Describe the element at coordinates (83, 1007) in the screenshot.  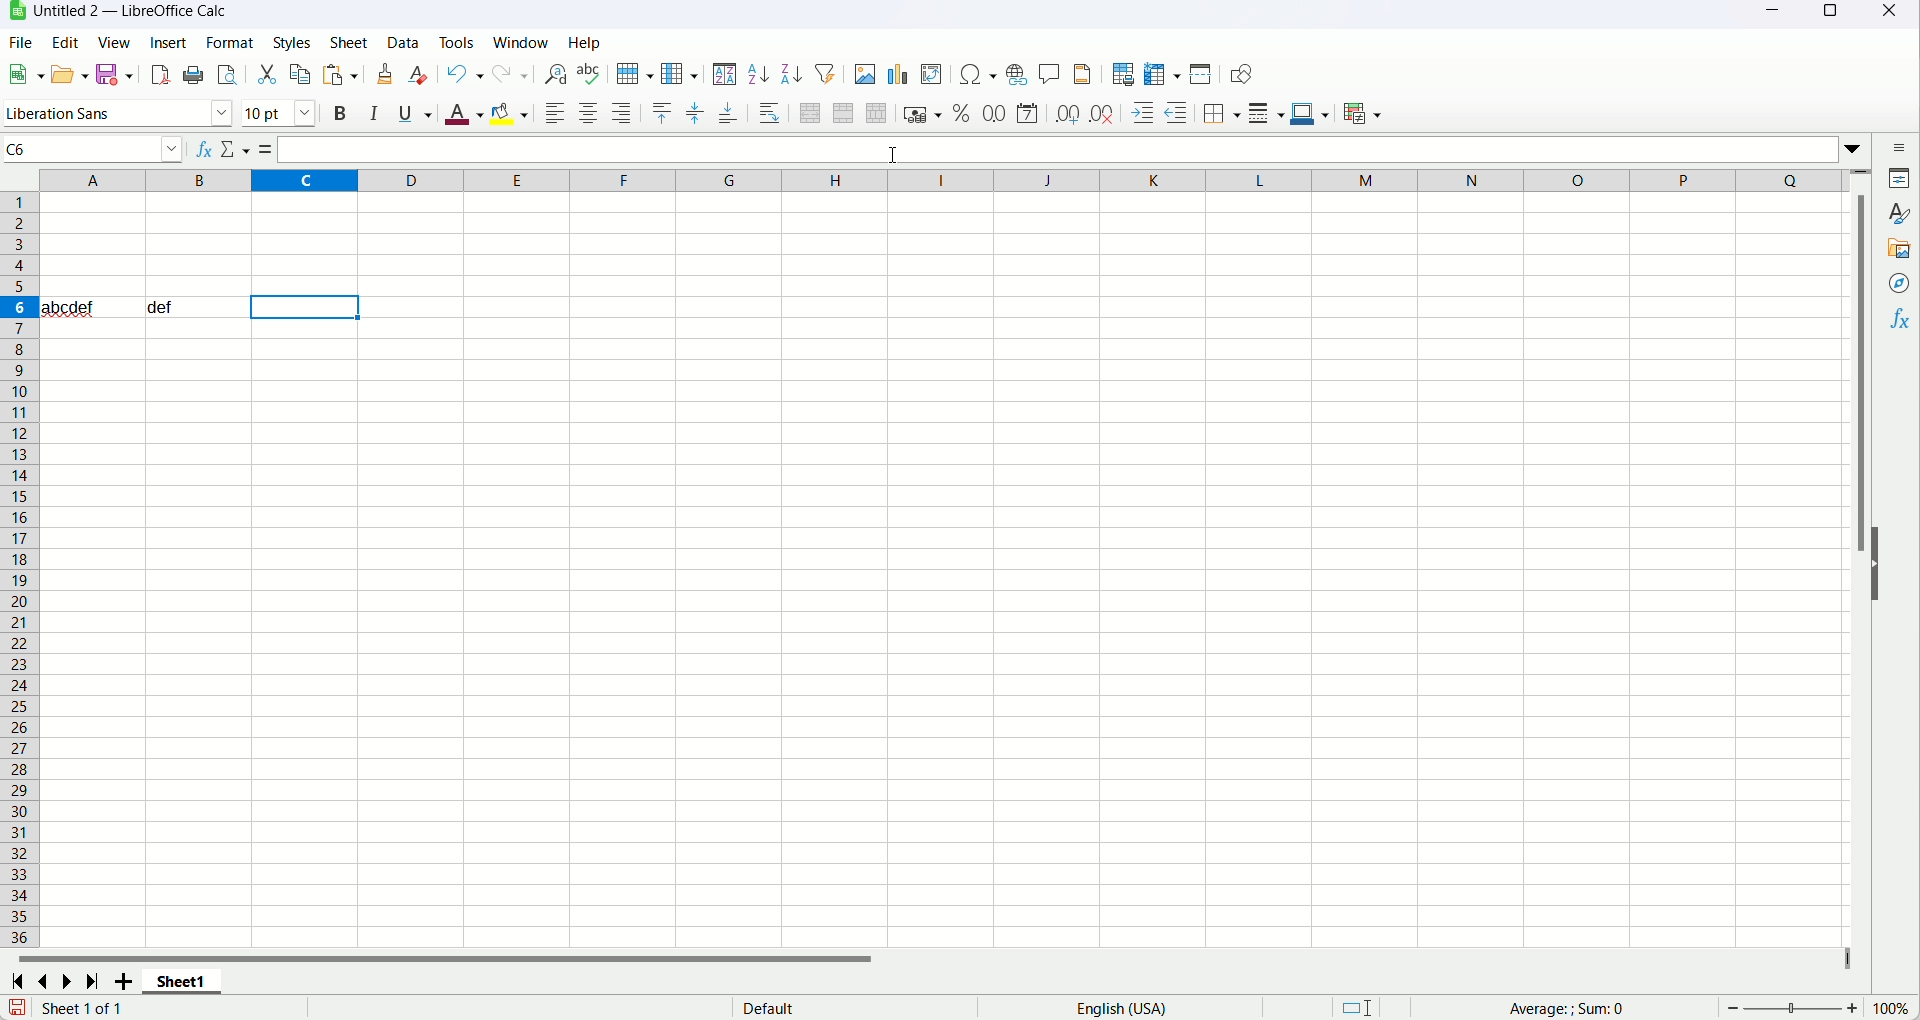
I see `sheet 1 of 1` at that location.